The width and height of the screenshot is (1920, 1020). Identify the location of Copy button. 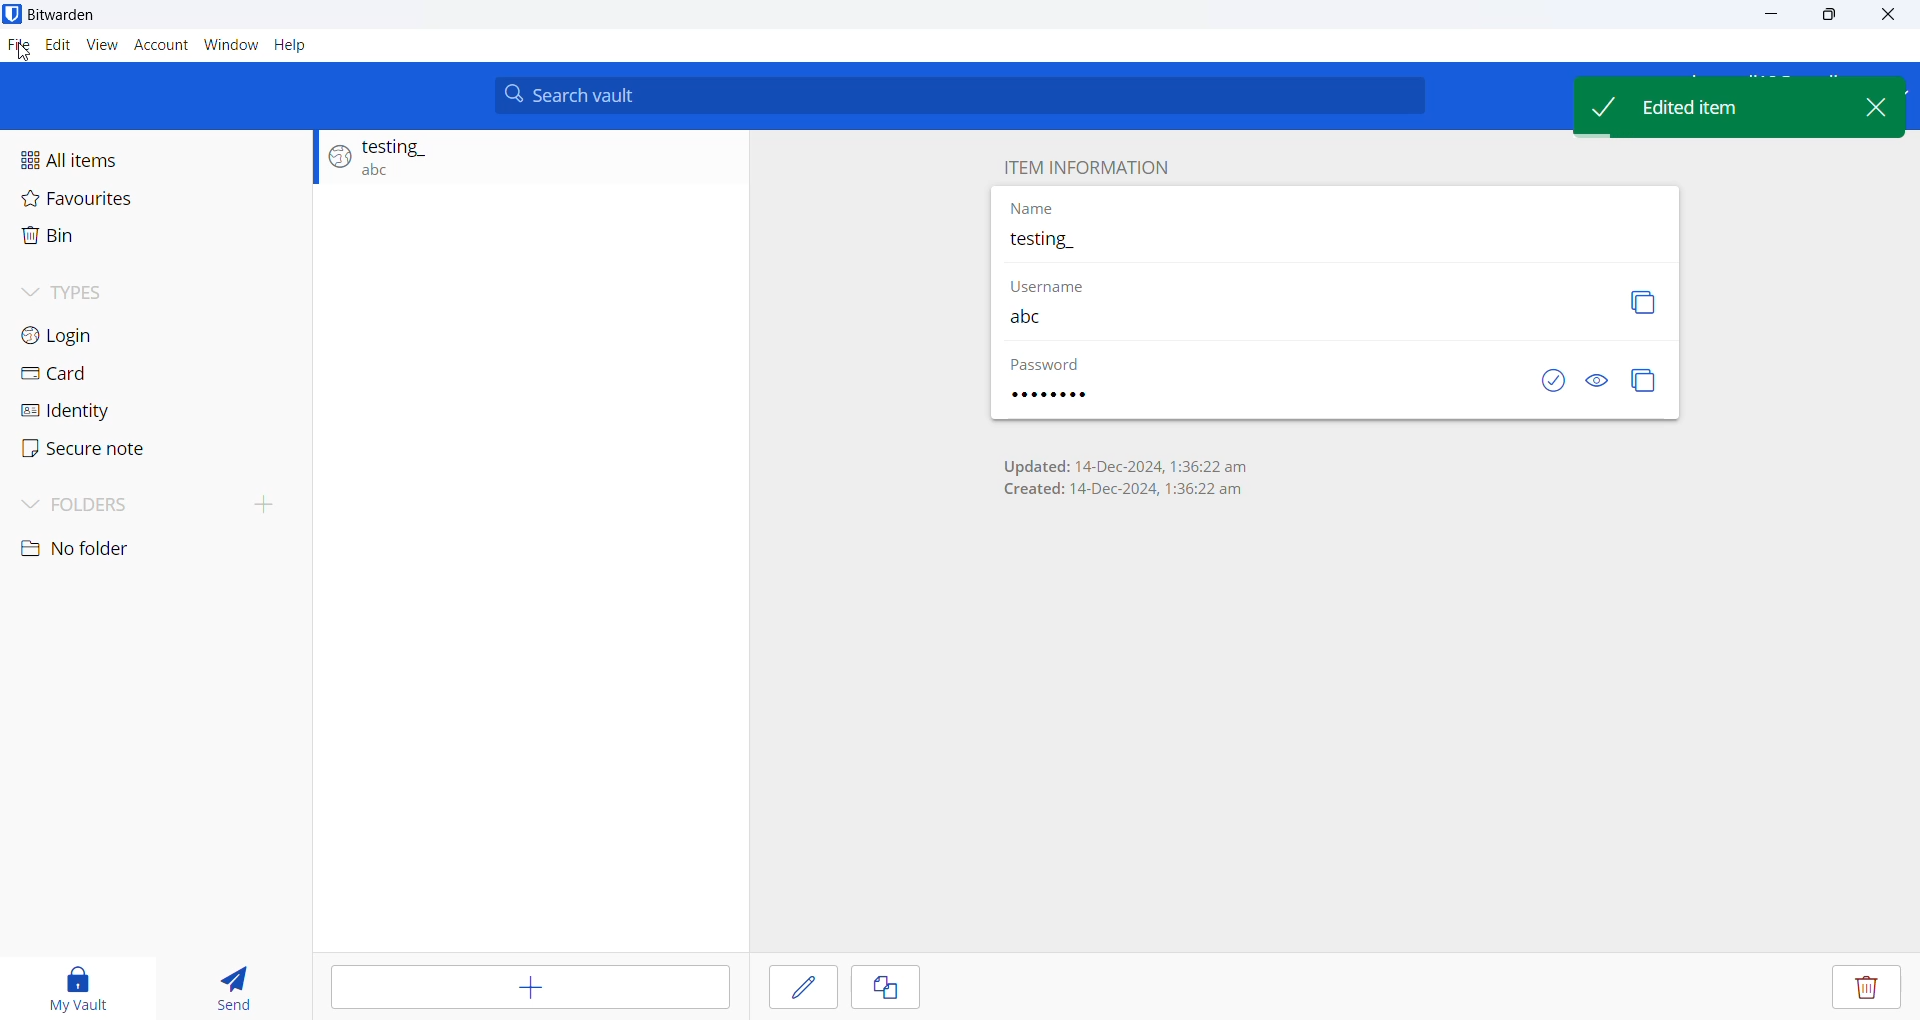
(1645, 302).